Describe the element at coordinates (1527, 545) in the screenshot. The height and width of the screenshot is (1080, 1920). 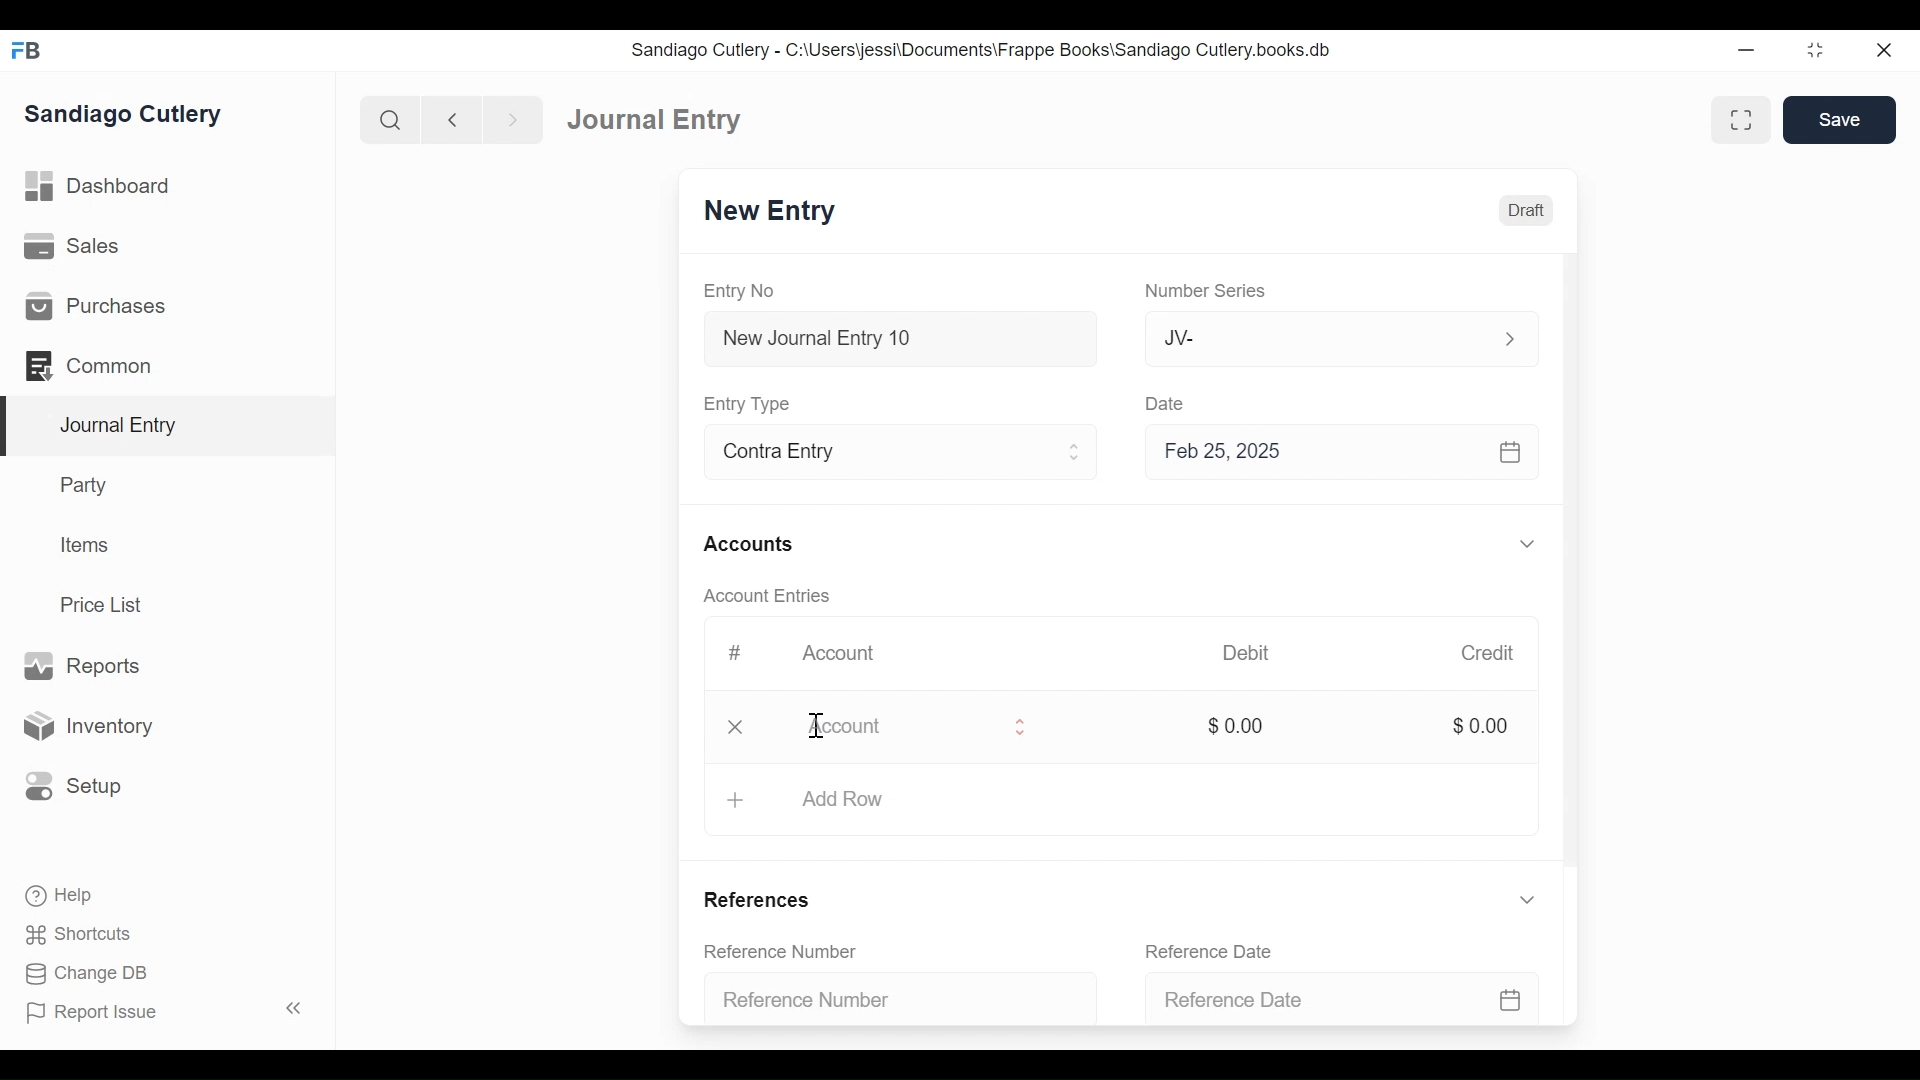
I see `Expand` at that location.